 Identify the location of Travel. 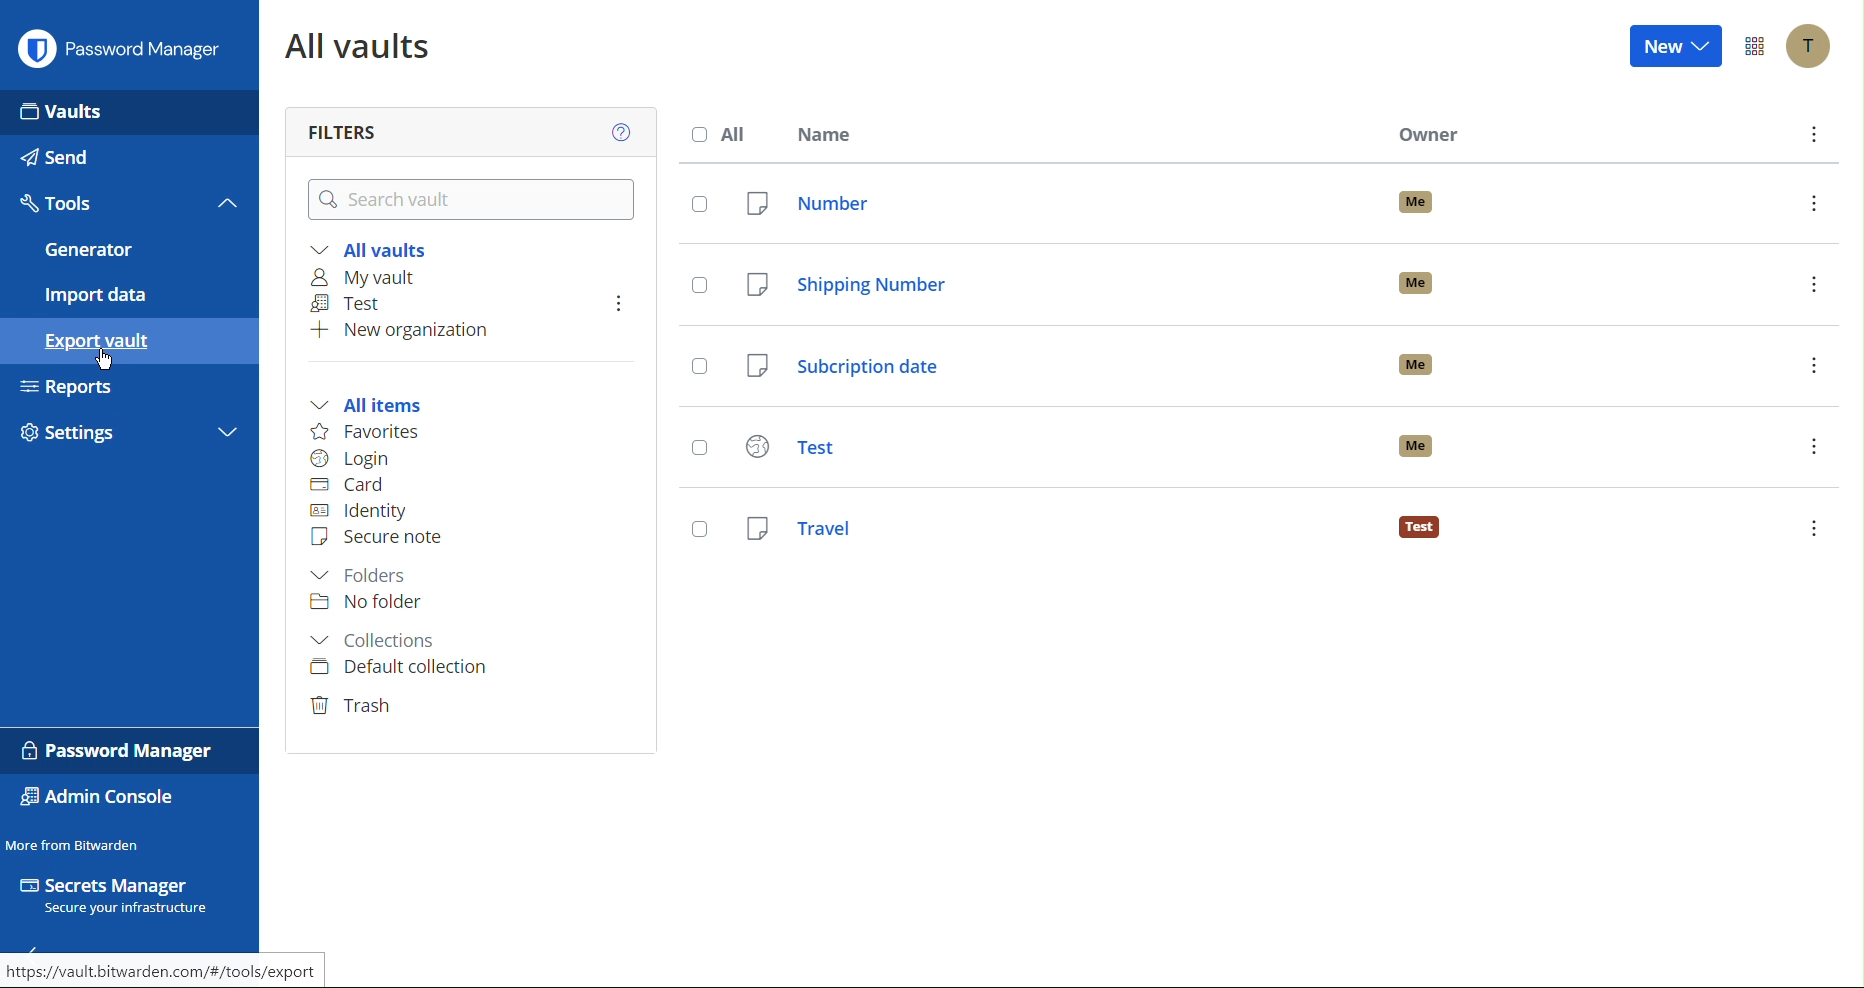
(1056, 526).